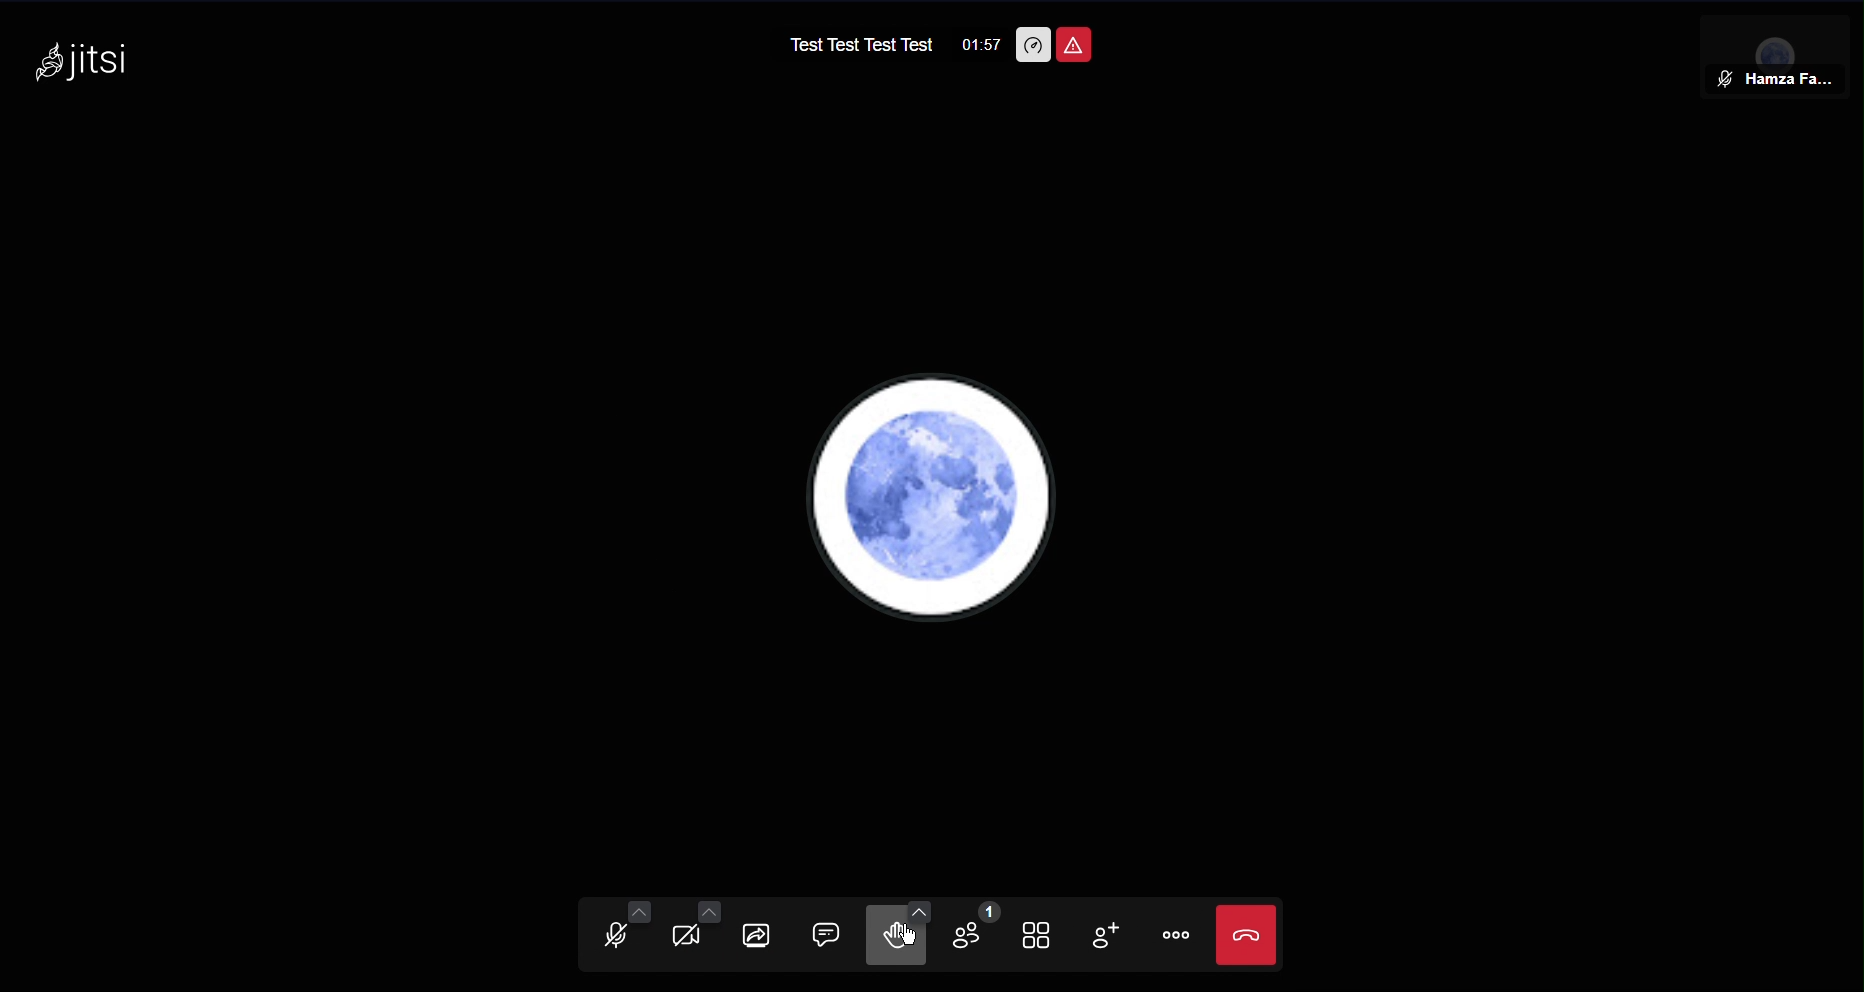 This screenshot has height=992, width=1864. I want to click on 01:57, so click(978, 44).